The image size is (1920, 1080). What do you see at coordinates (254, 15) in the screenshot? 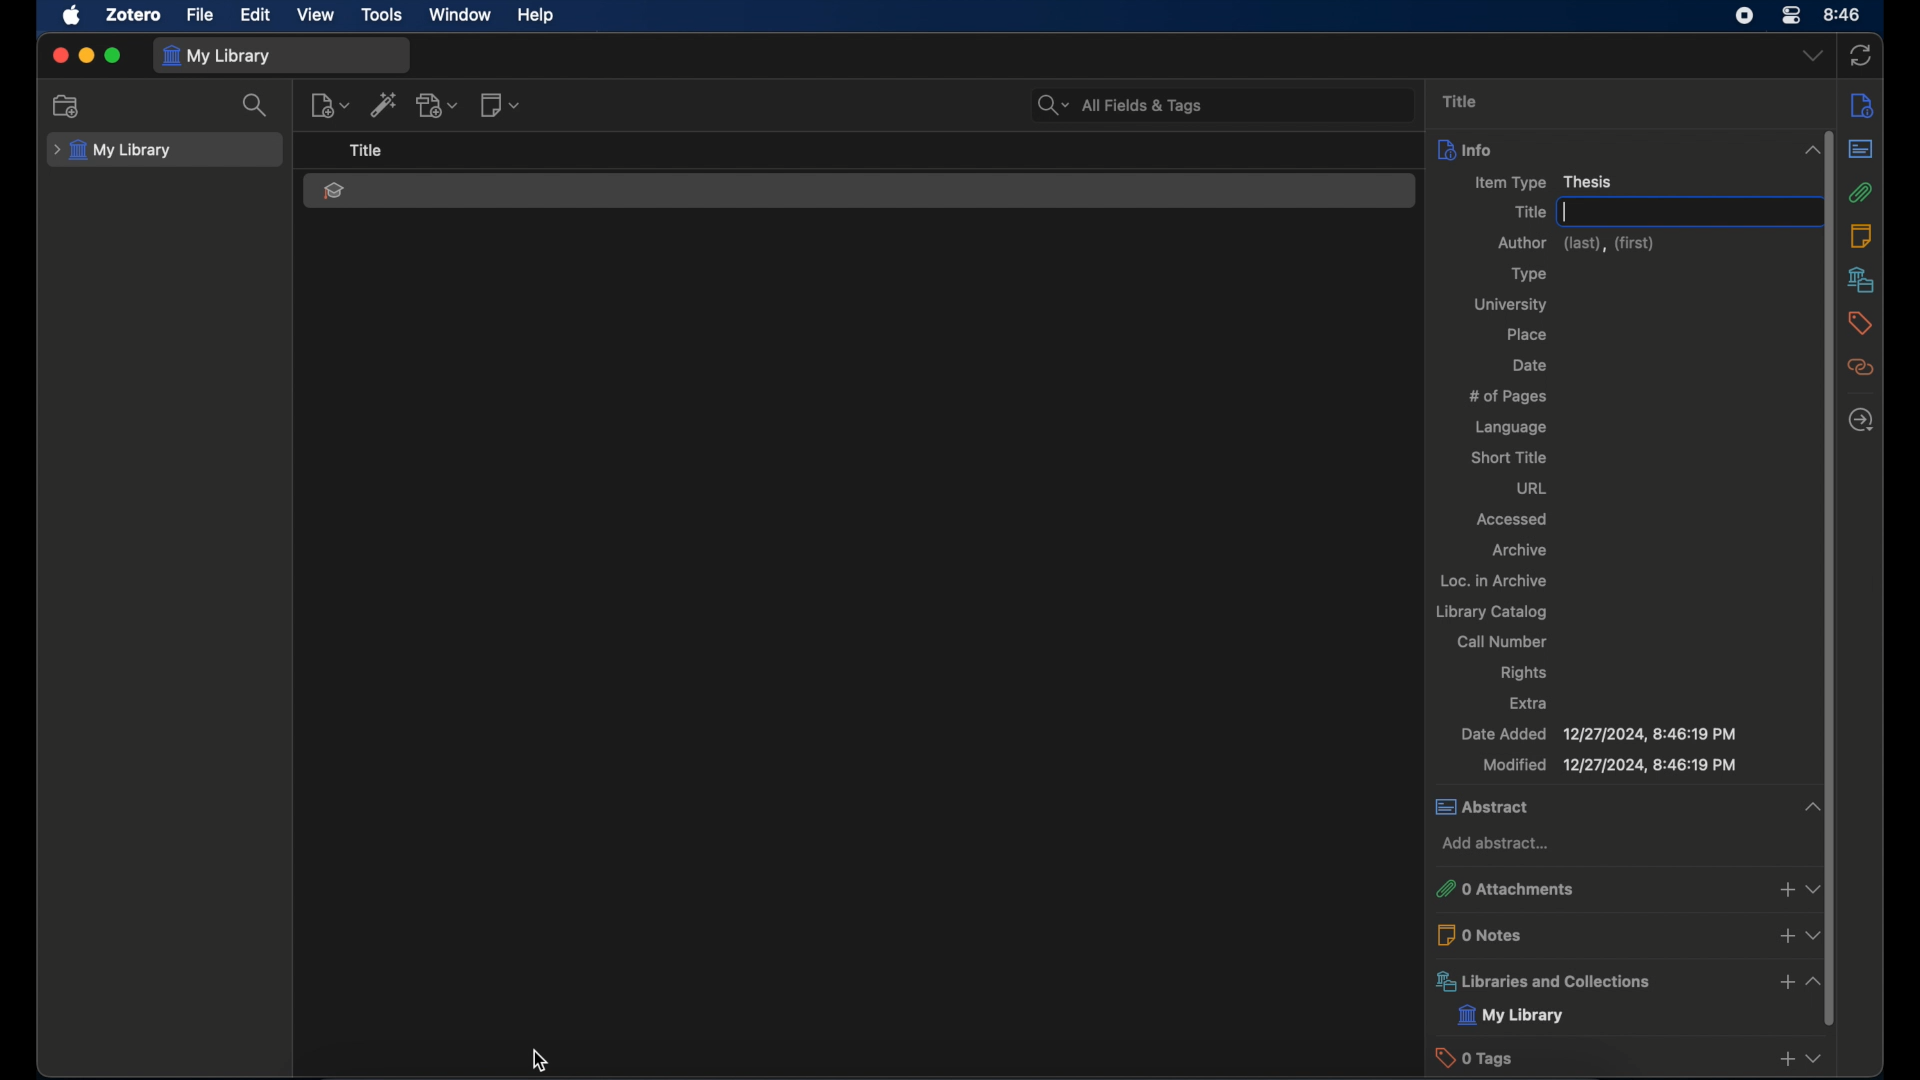
I see `edit` at bounding box center [254, 15].